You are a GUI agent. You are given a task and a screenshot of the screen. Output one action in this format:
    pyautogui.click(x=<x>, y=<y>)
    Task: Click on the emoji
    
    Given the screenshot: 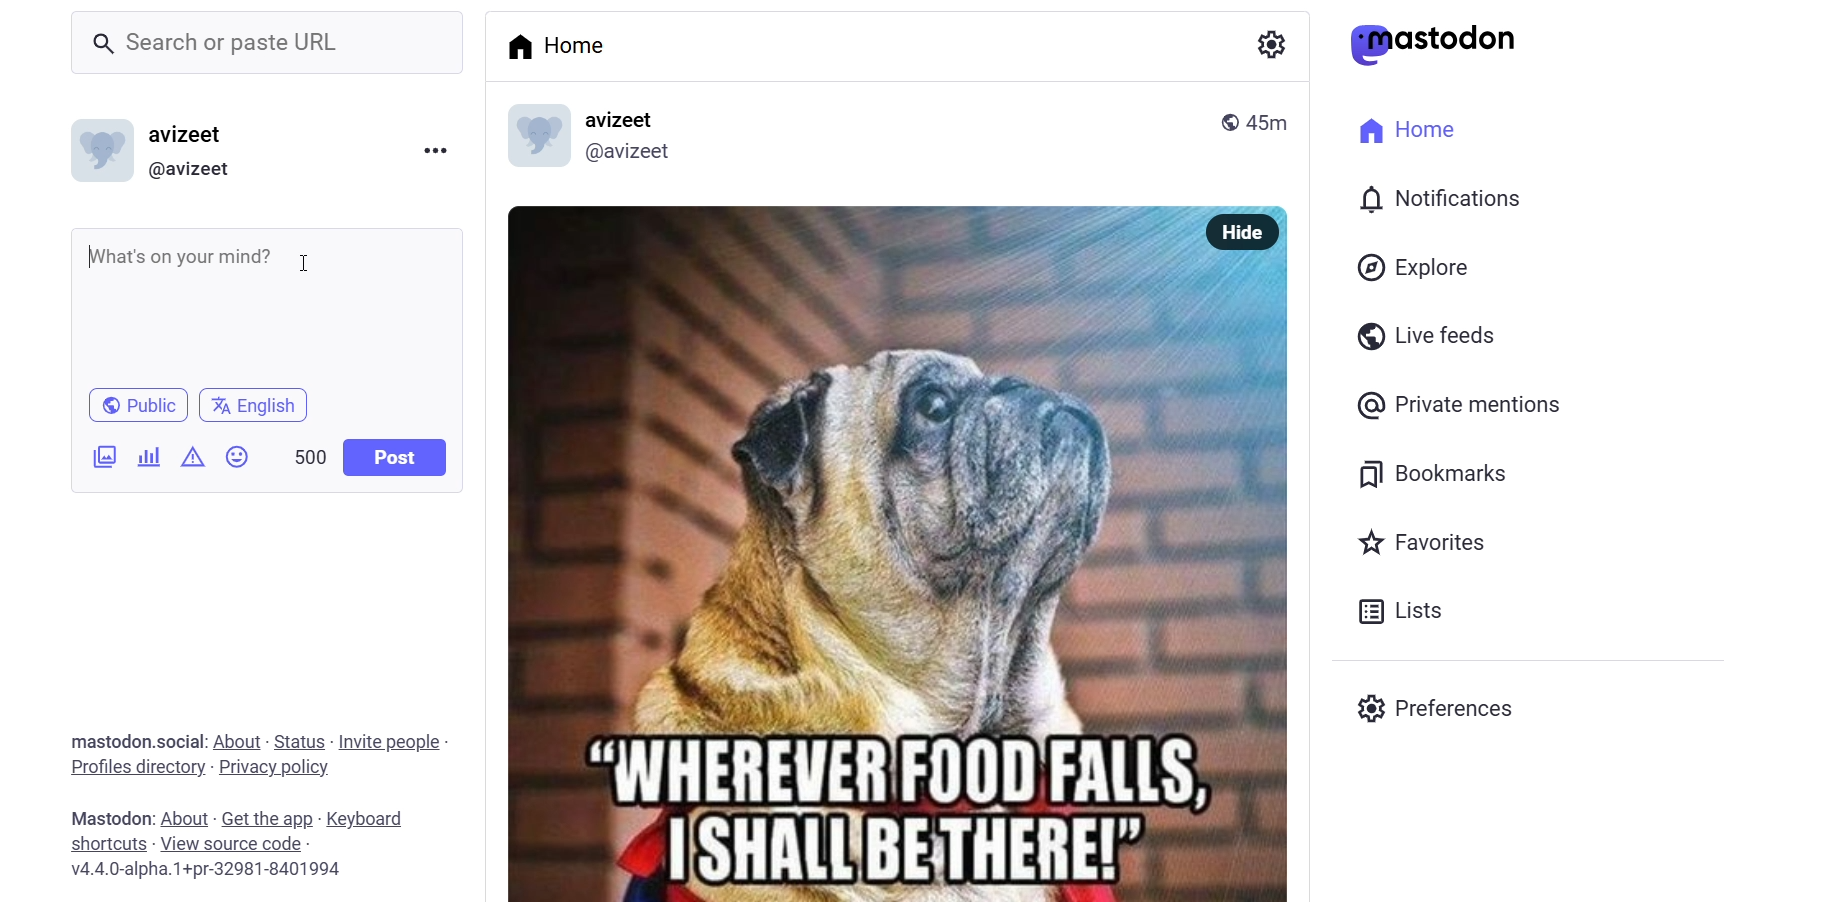 What is the action you would take?
    pyautogui.click(x=236, y=458)
    